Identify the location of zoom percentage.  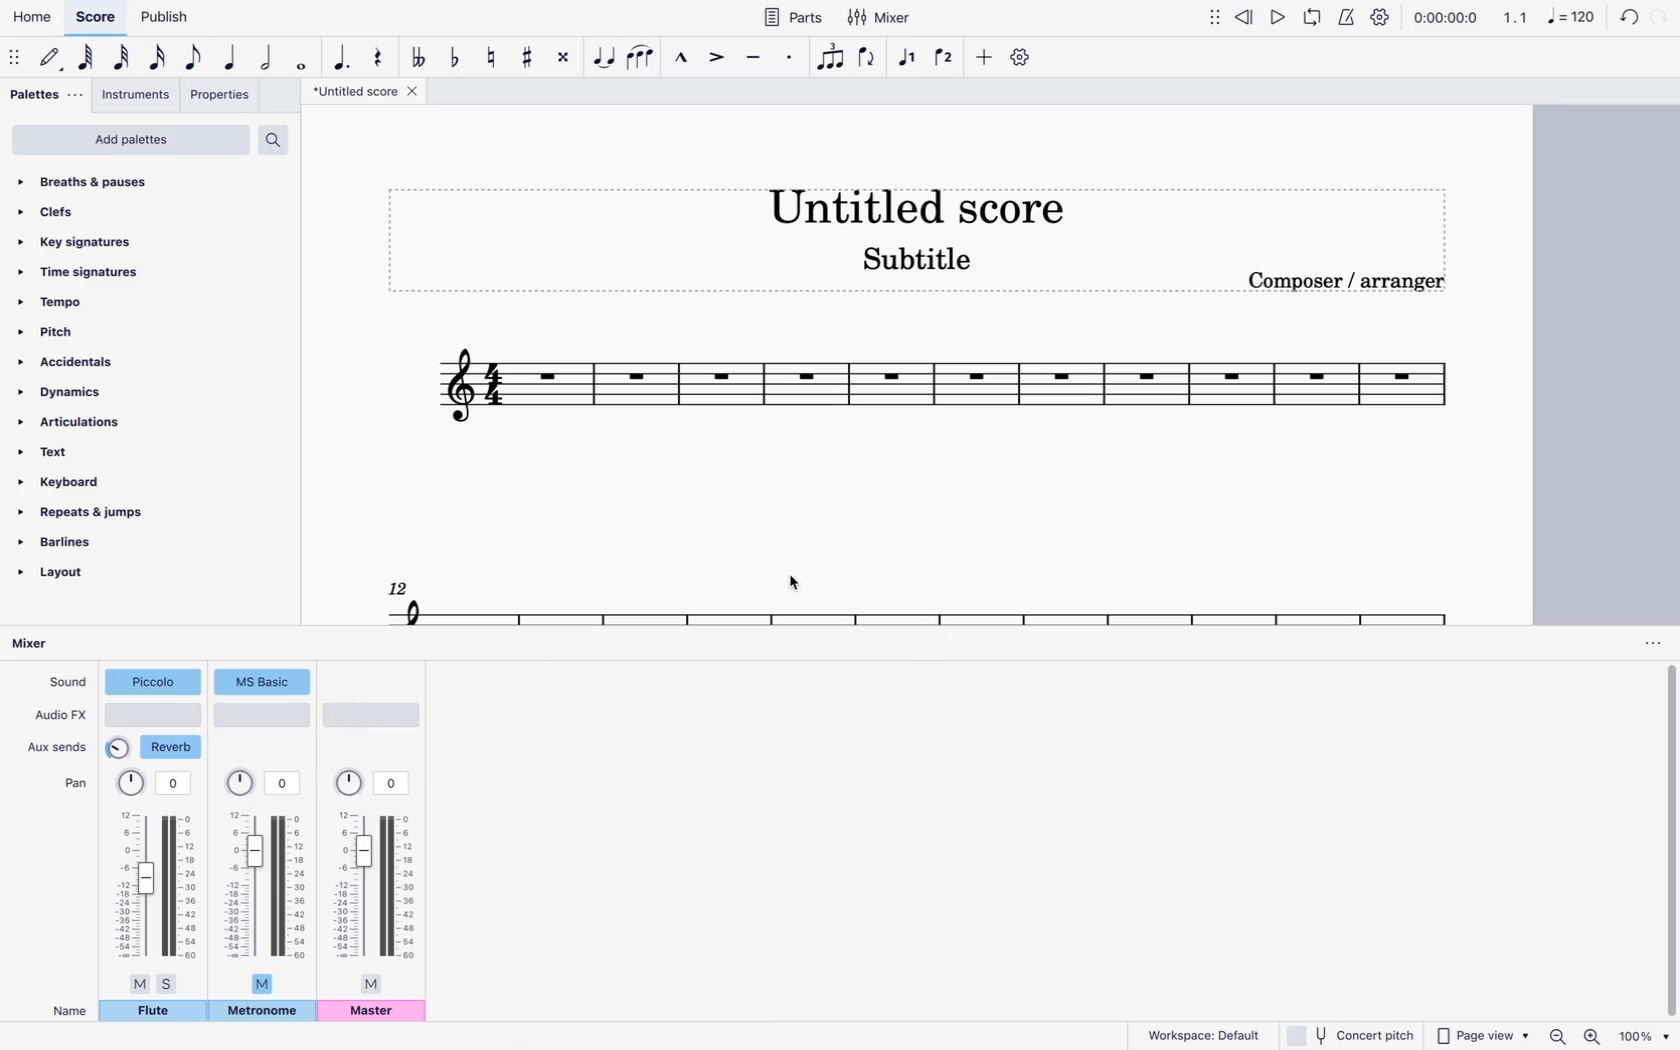
(1647, 1035).